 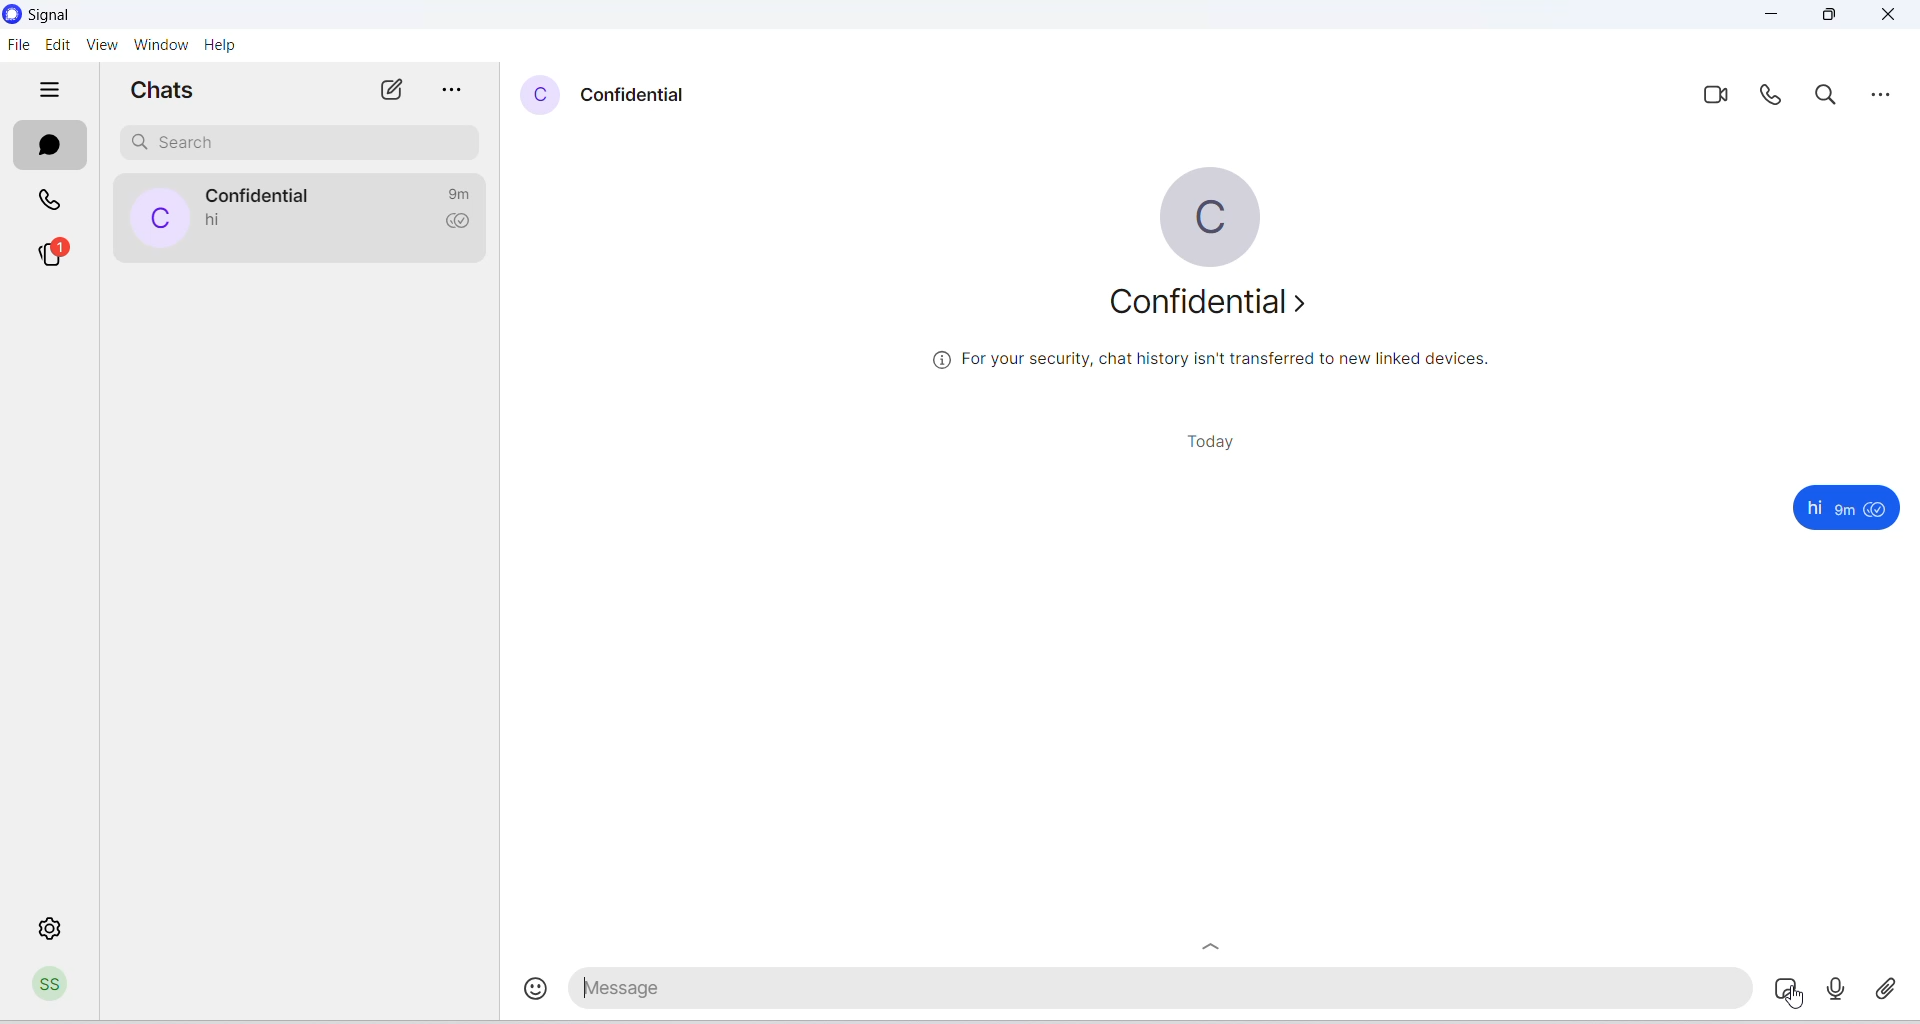 I want to click on read recipient , so click(x=463, y=225).